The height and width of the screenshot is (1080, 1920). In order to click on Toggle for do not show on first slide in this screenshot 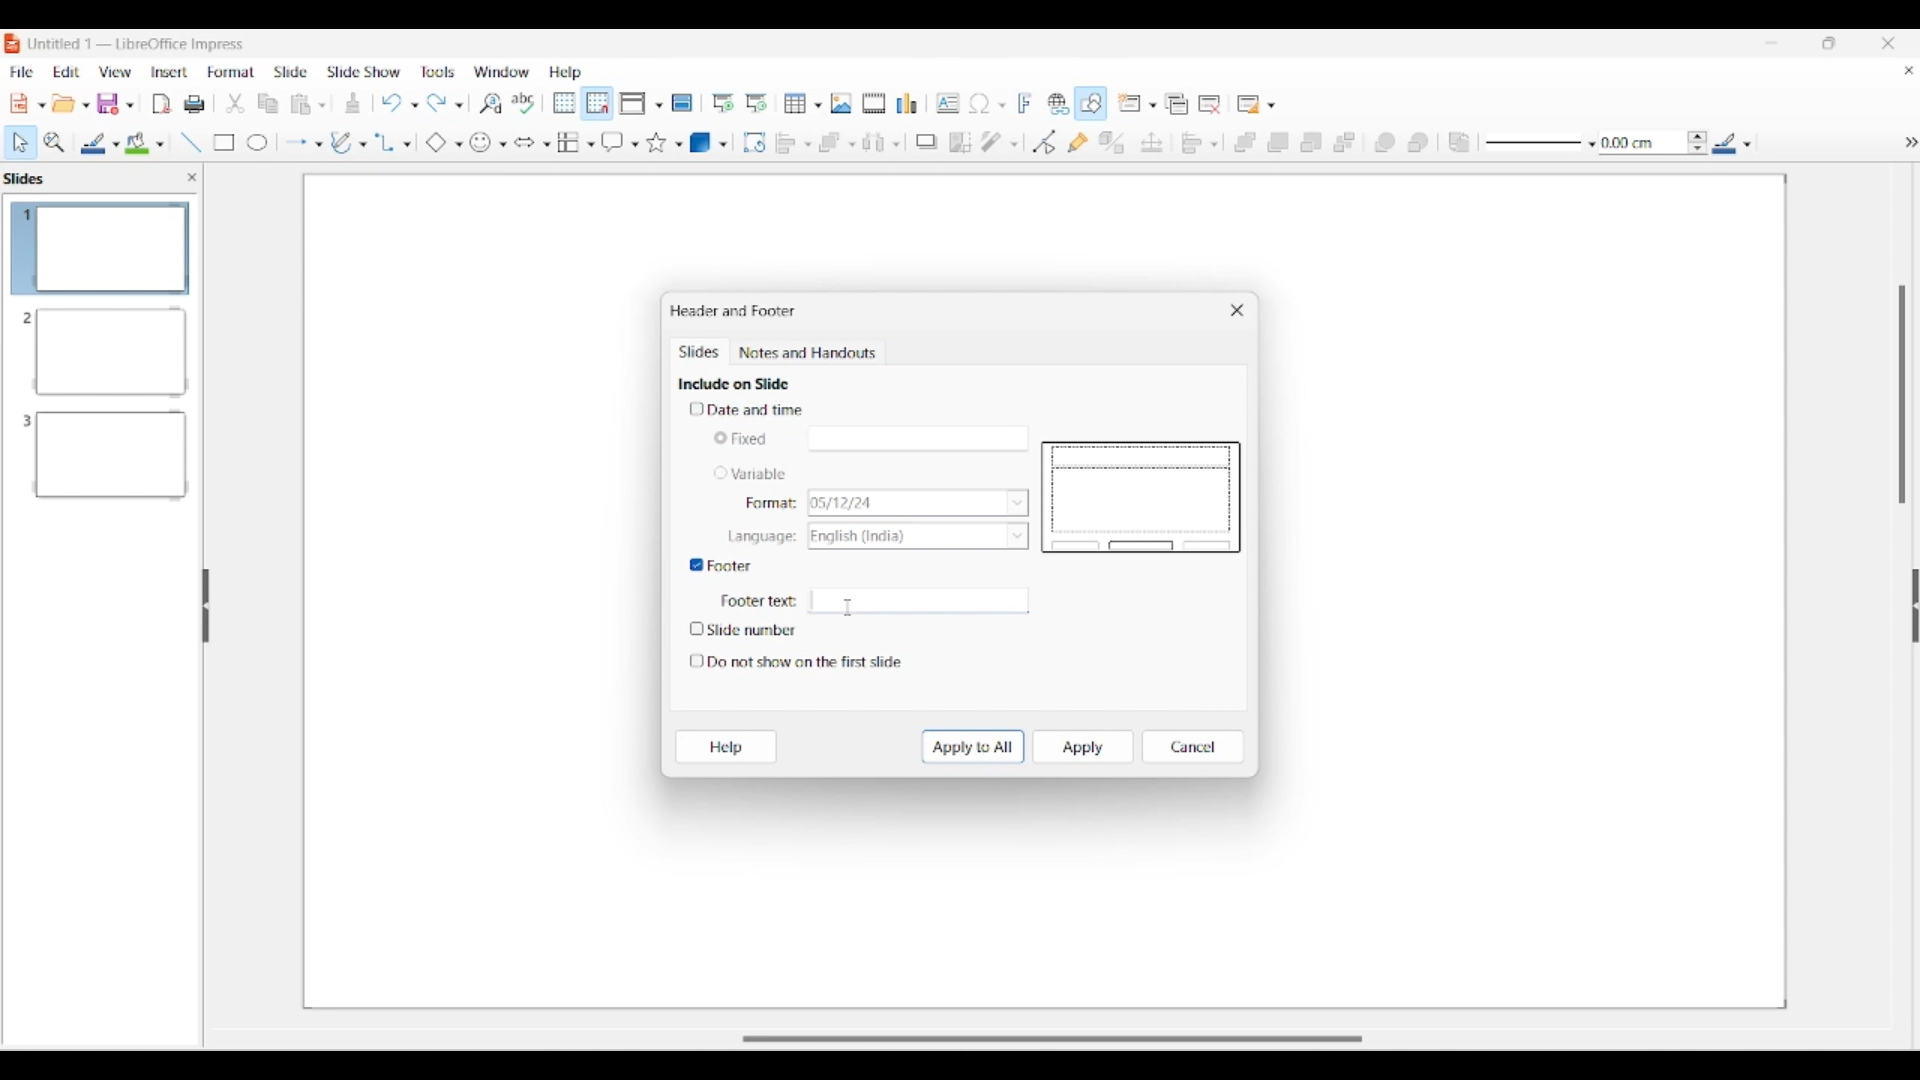, I will do `click(796, 662)`.